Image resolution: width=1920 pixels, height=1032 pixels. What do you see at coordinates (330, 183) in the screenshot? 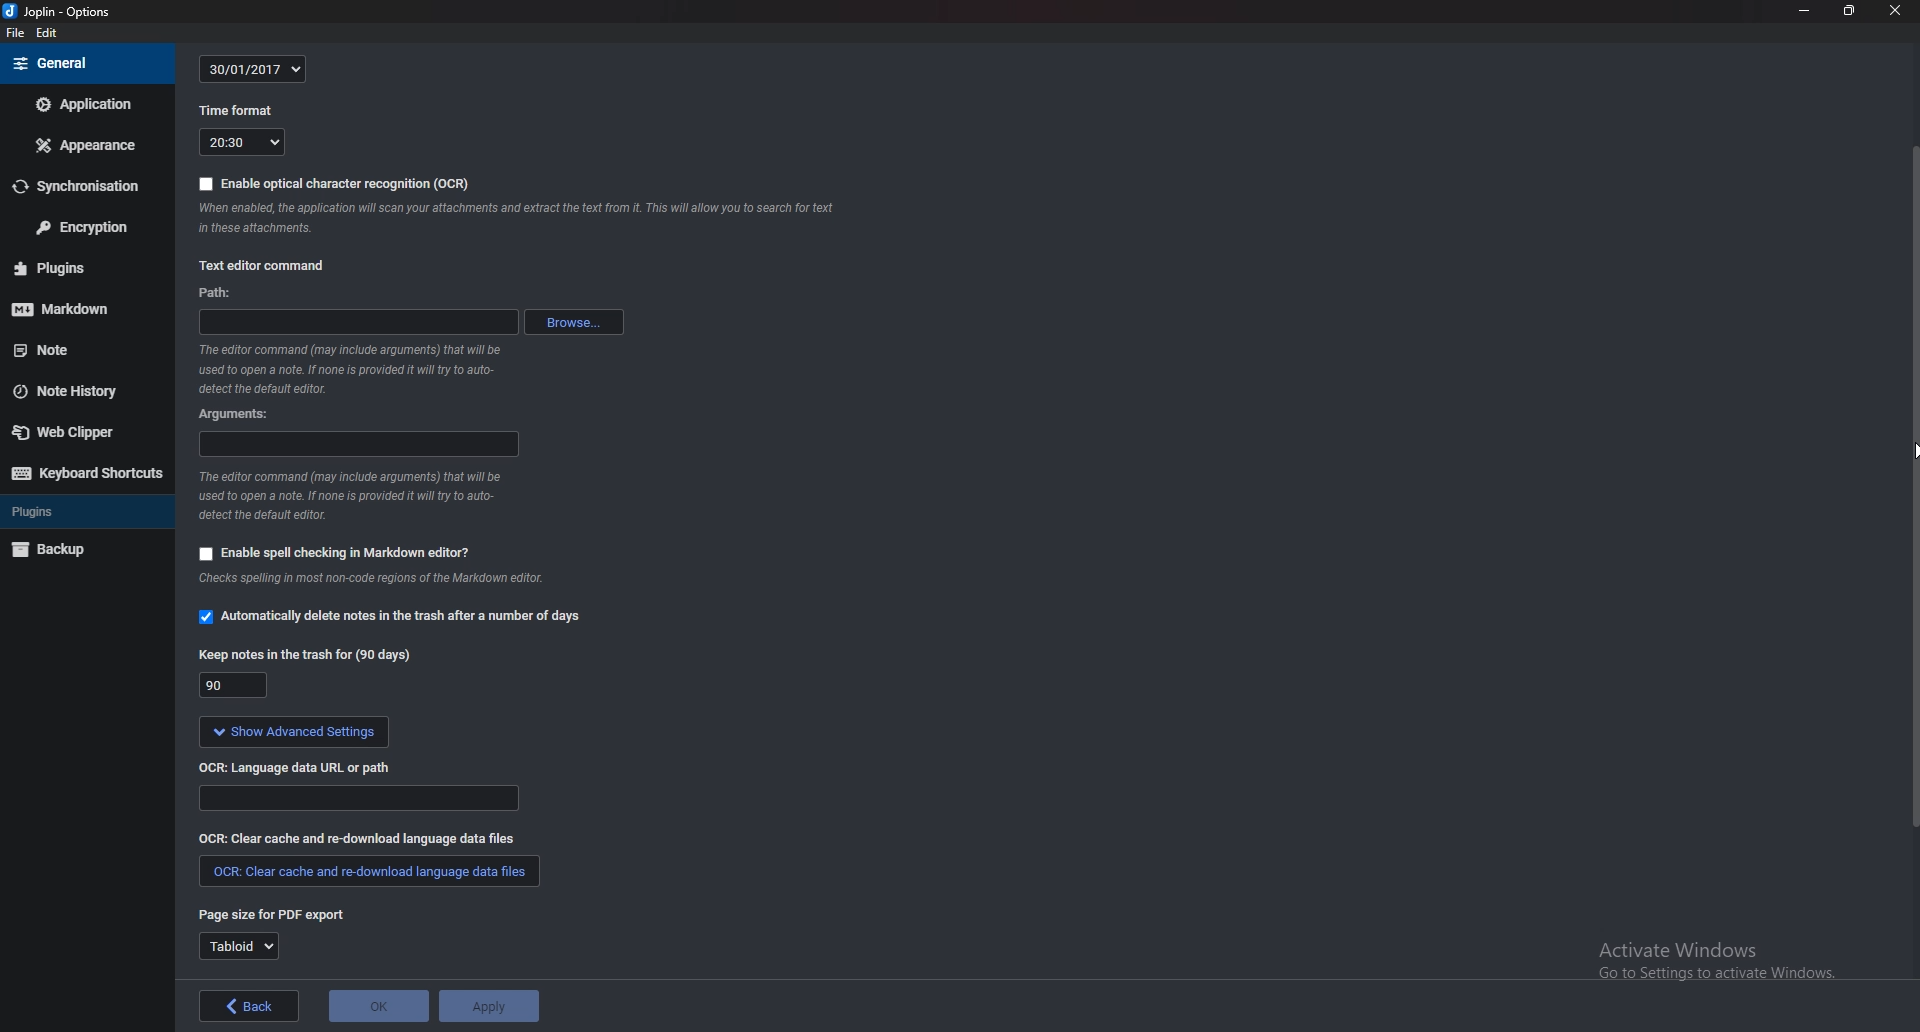
I see `enable OCR` at bounding box center [330, 183].